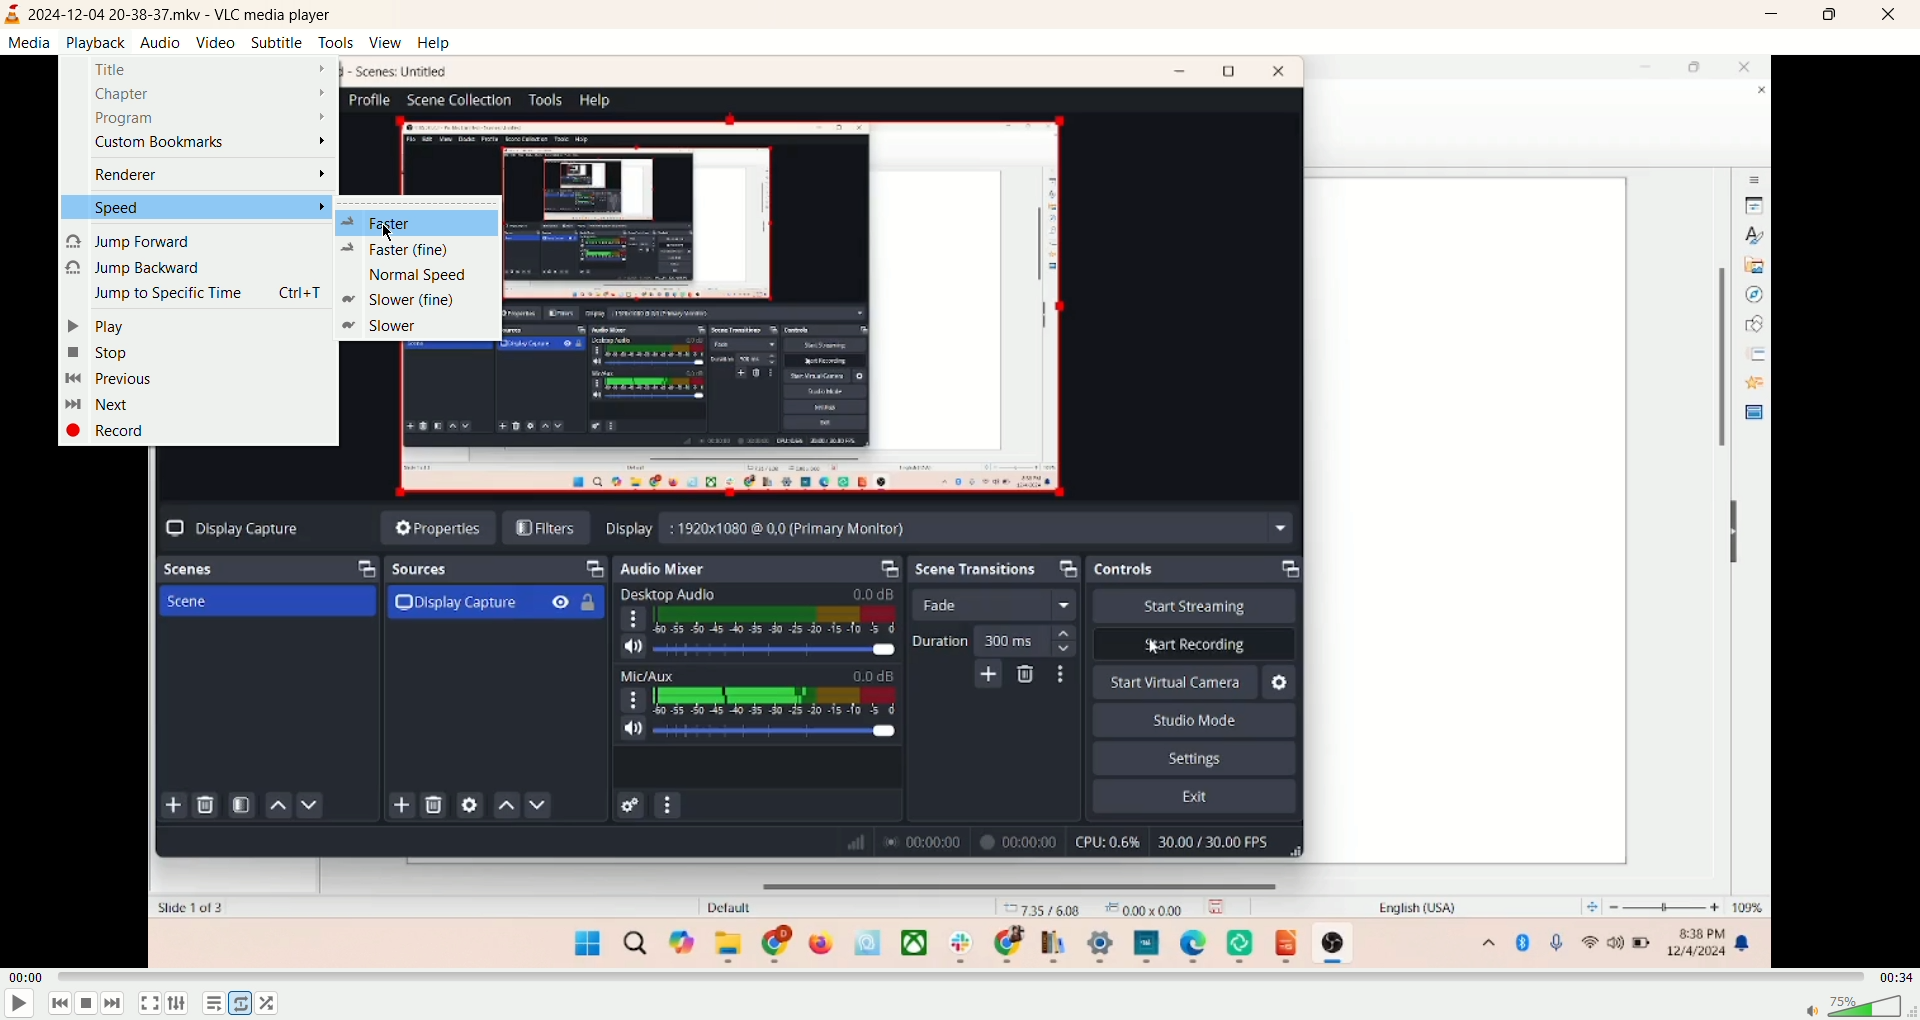 The image size is (1920, 1020). Describe the element at coordinates (135, 266) in the screenshot. I see `jump backward` at that location.